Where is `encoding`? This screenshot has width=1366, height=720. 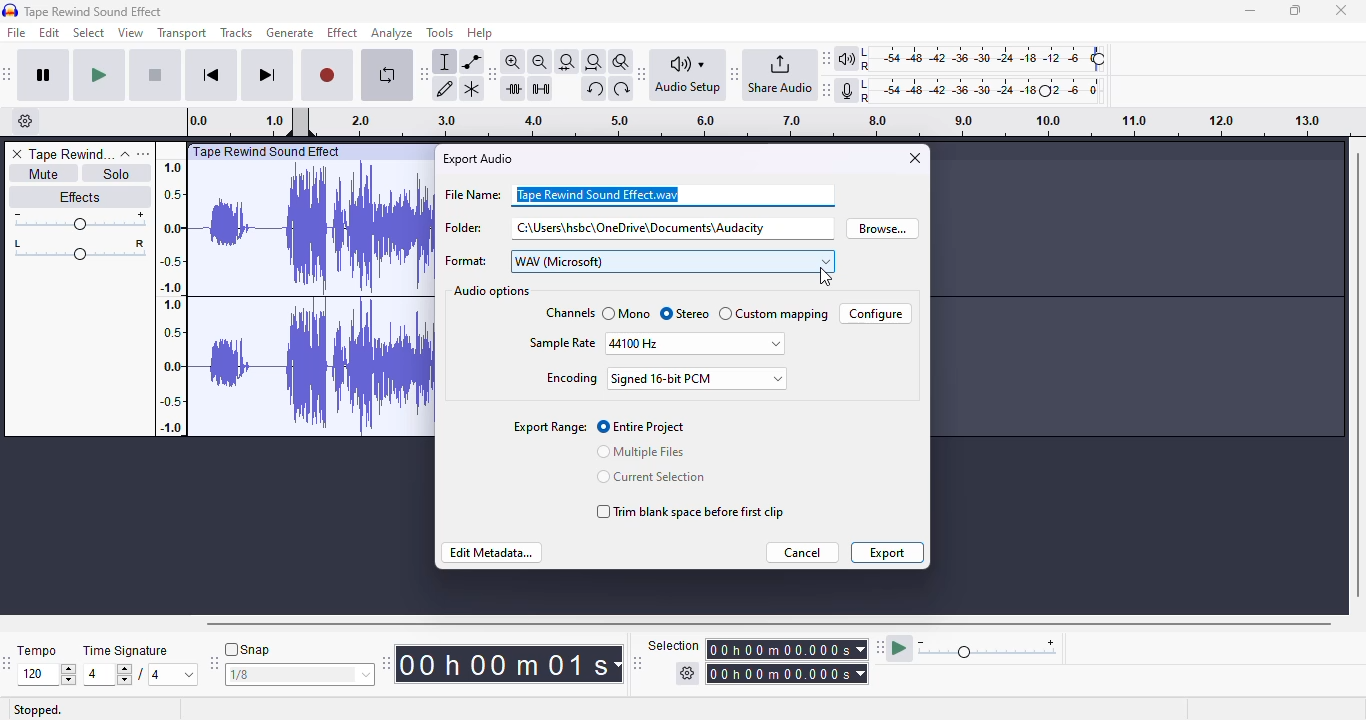 encoding is located at coordinates (666, 378).